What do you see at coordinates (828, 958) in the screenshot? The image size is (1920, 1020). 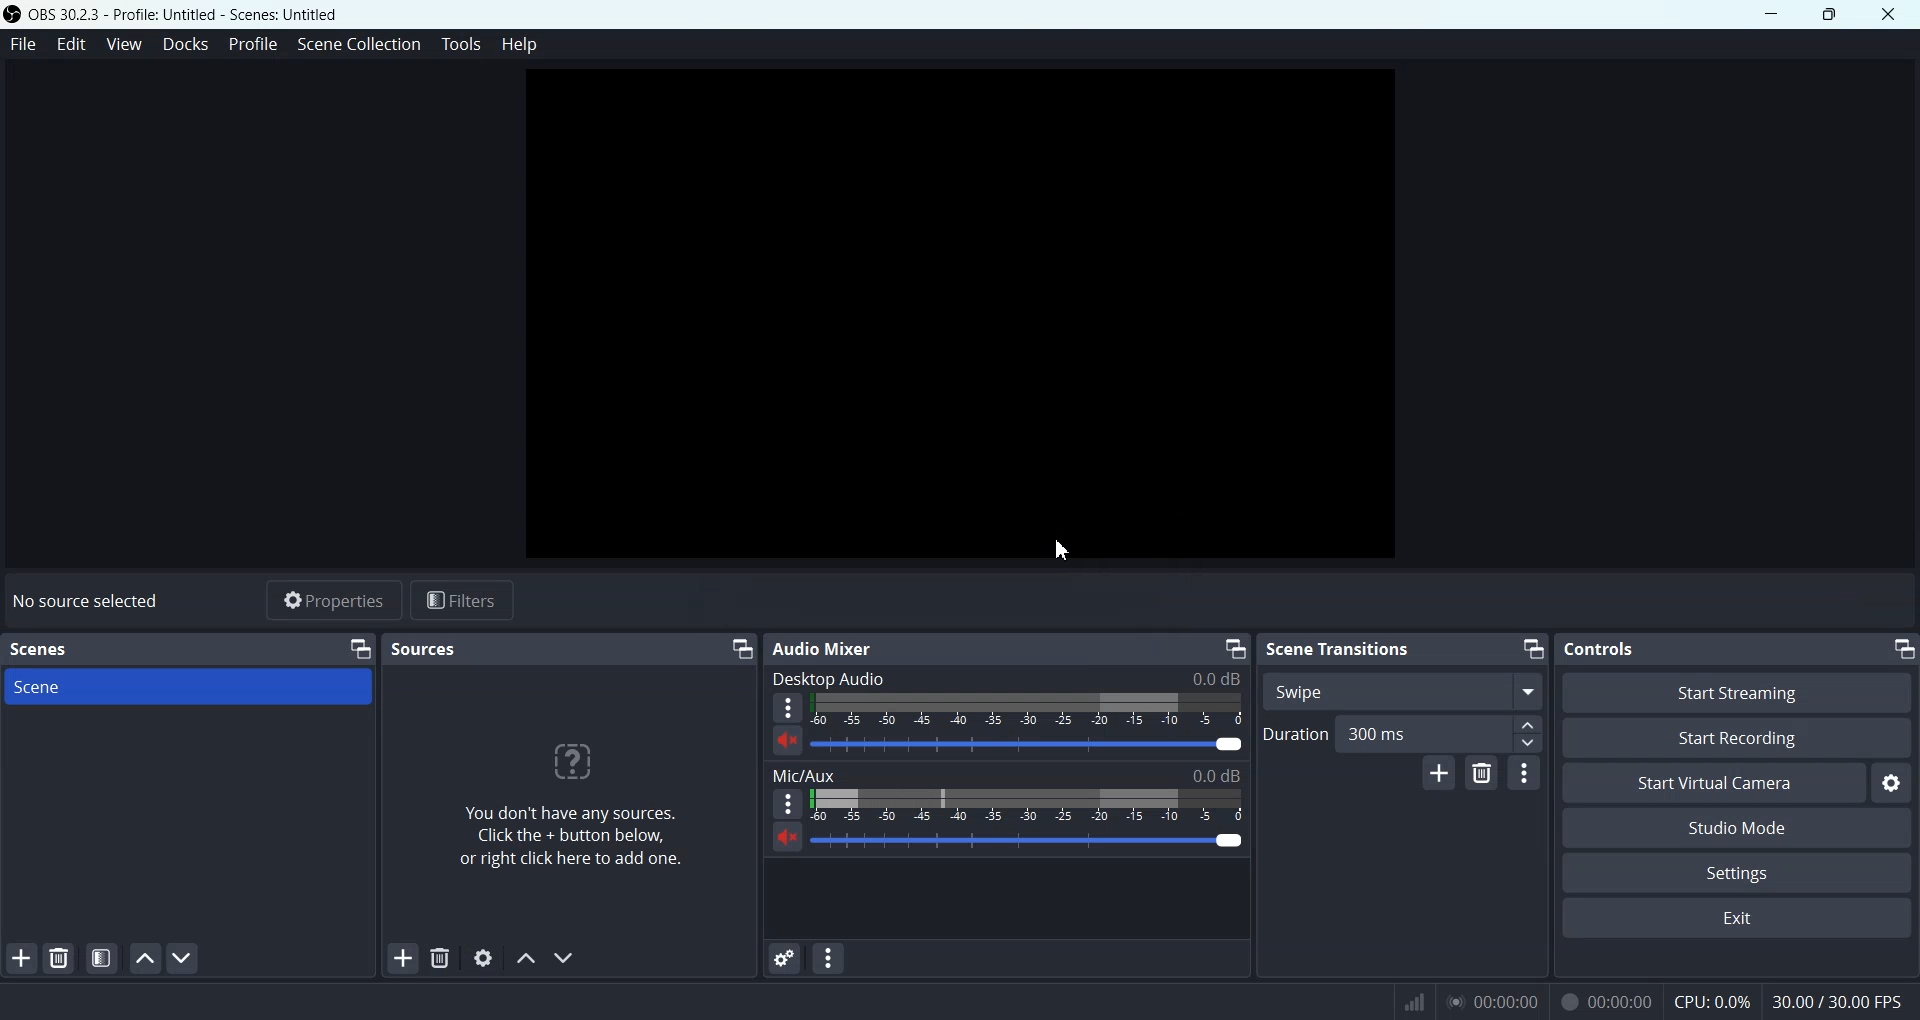 I see `Audio mixer menu` at bounding box center [828, 958].